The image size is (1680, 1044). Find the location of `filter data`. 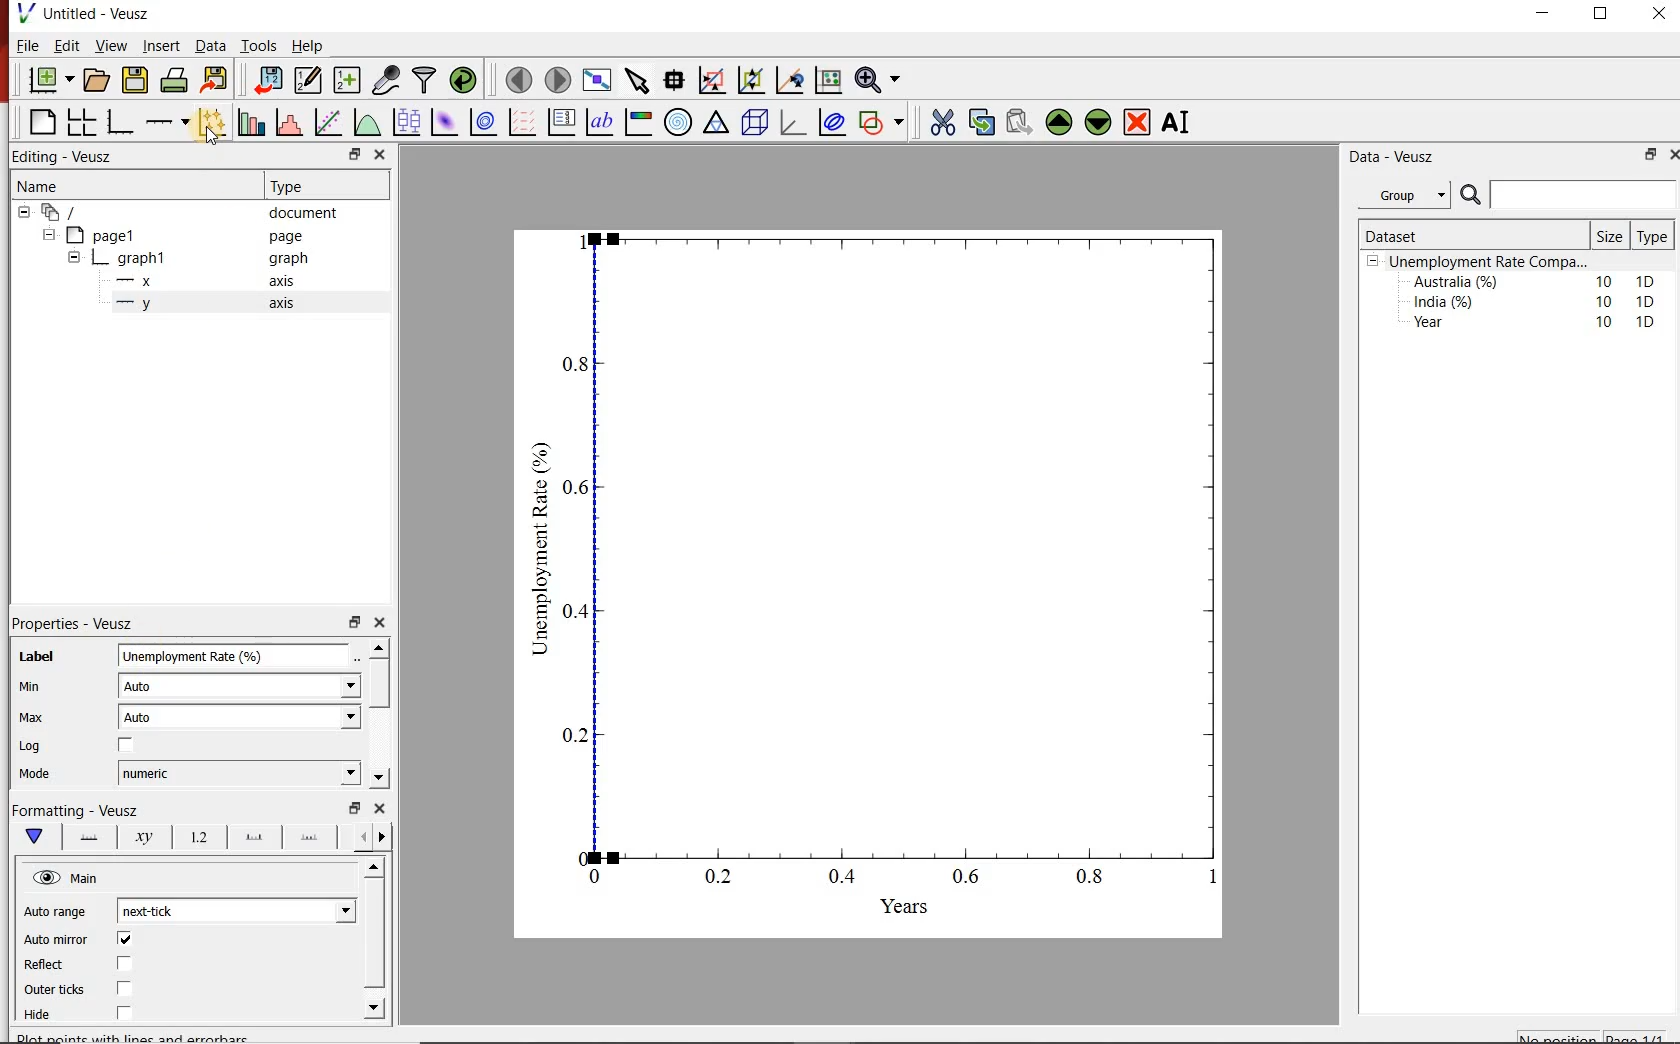

filter data is located at coordinates (423, 80).